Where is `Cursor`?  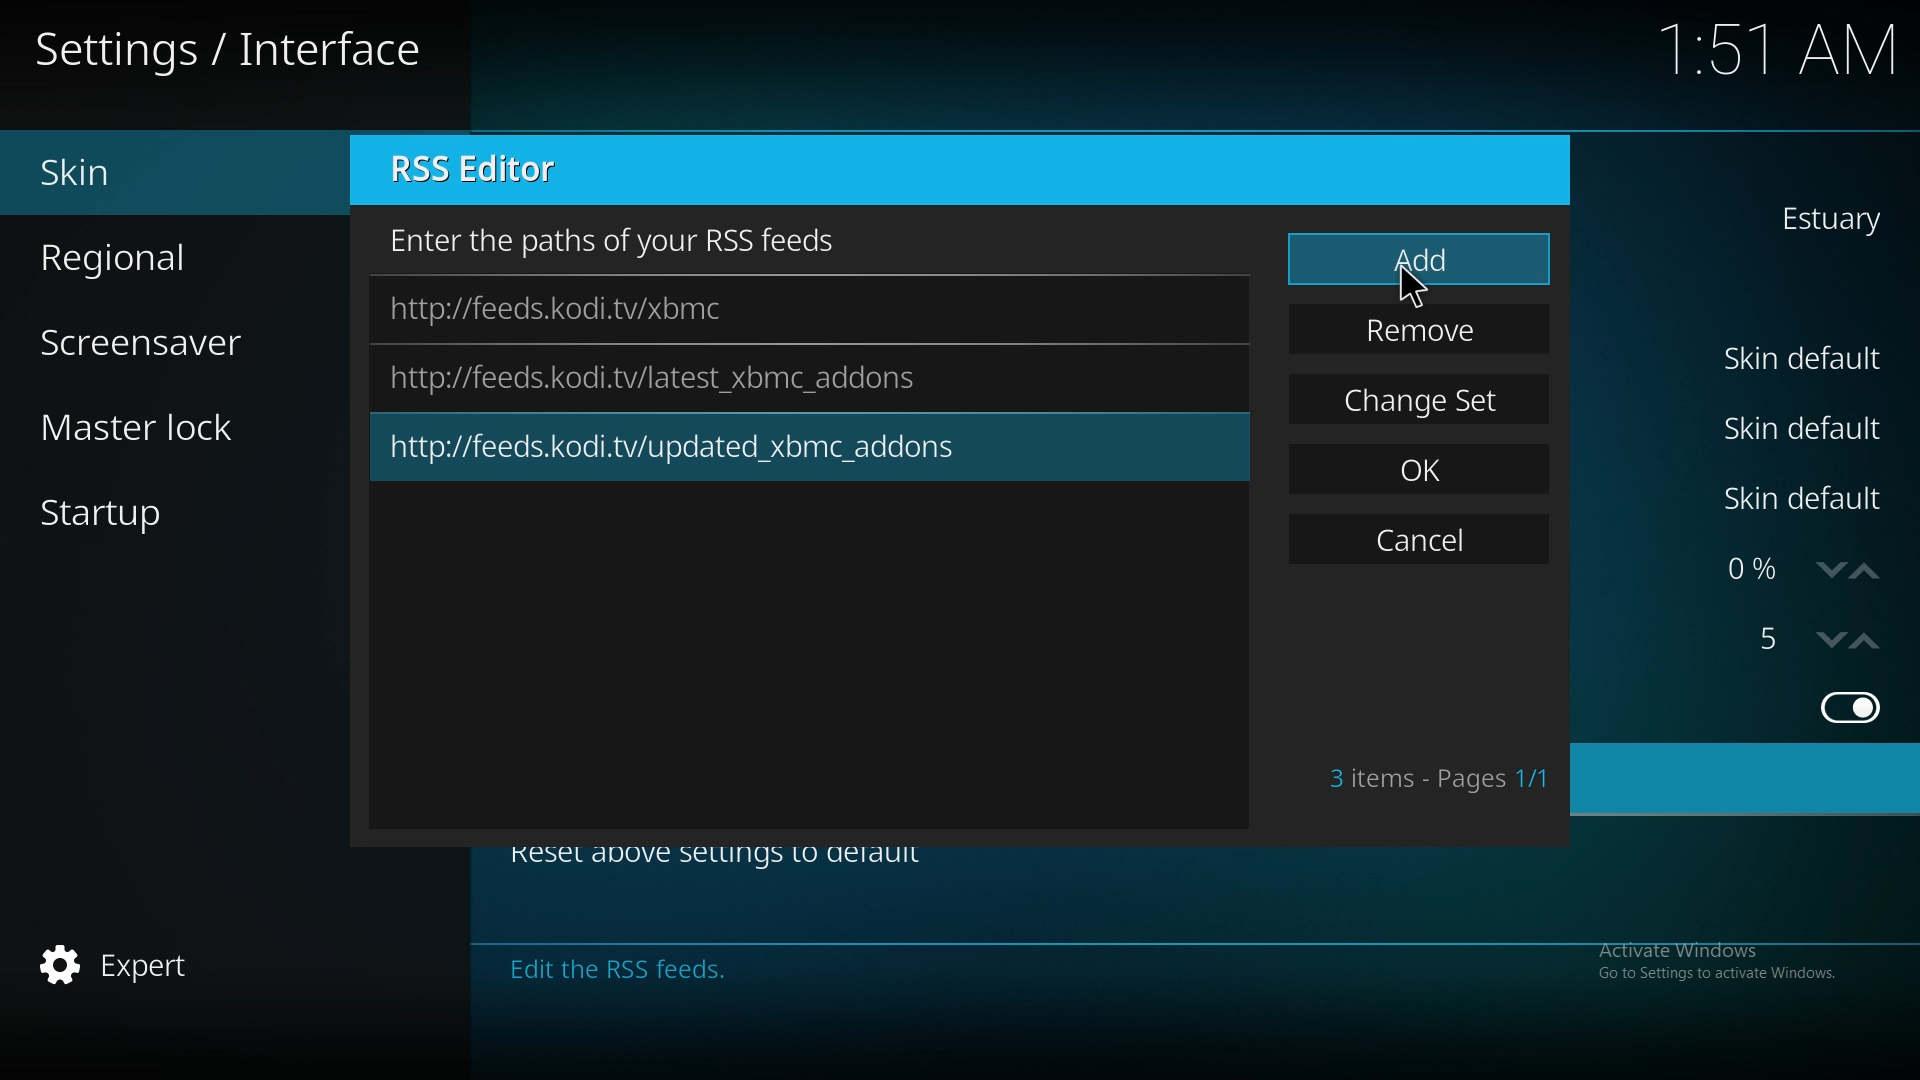
Cursor is located at coordinates (1413, 295).